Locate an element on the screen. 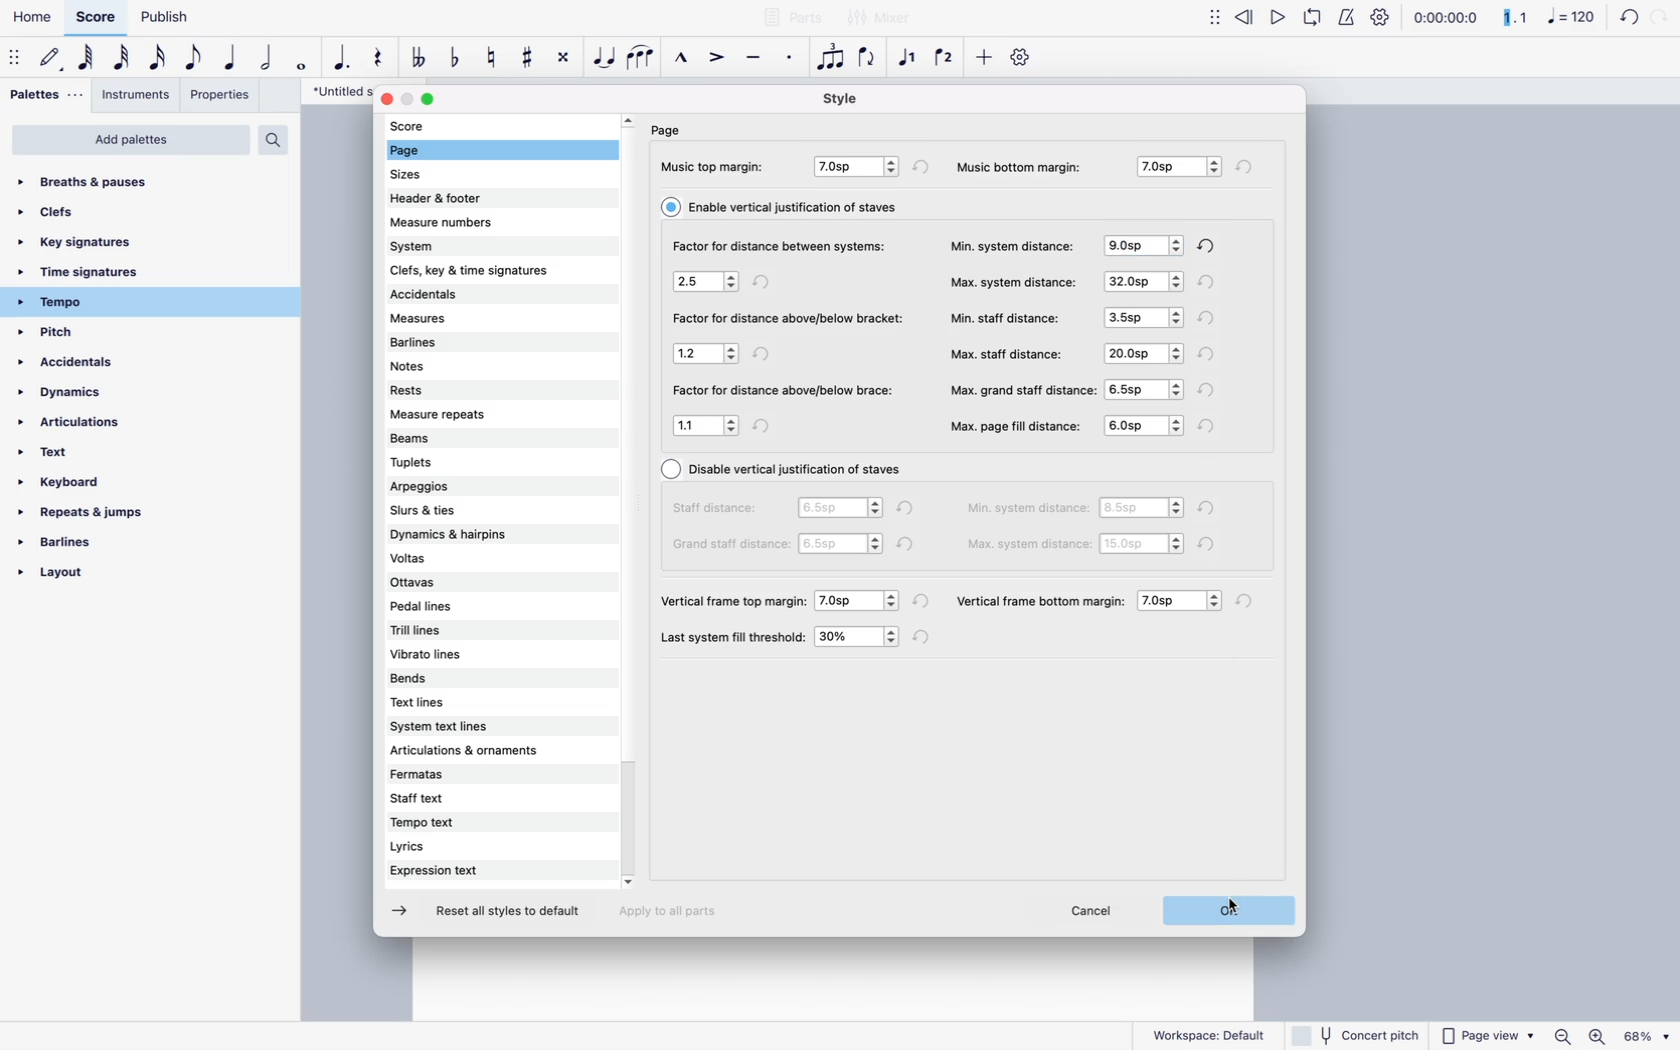 The width and height of the screenshot is (1680, 1050). articulations is located at coordinates (82, 427).